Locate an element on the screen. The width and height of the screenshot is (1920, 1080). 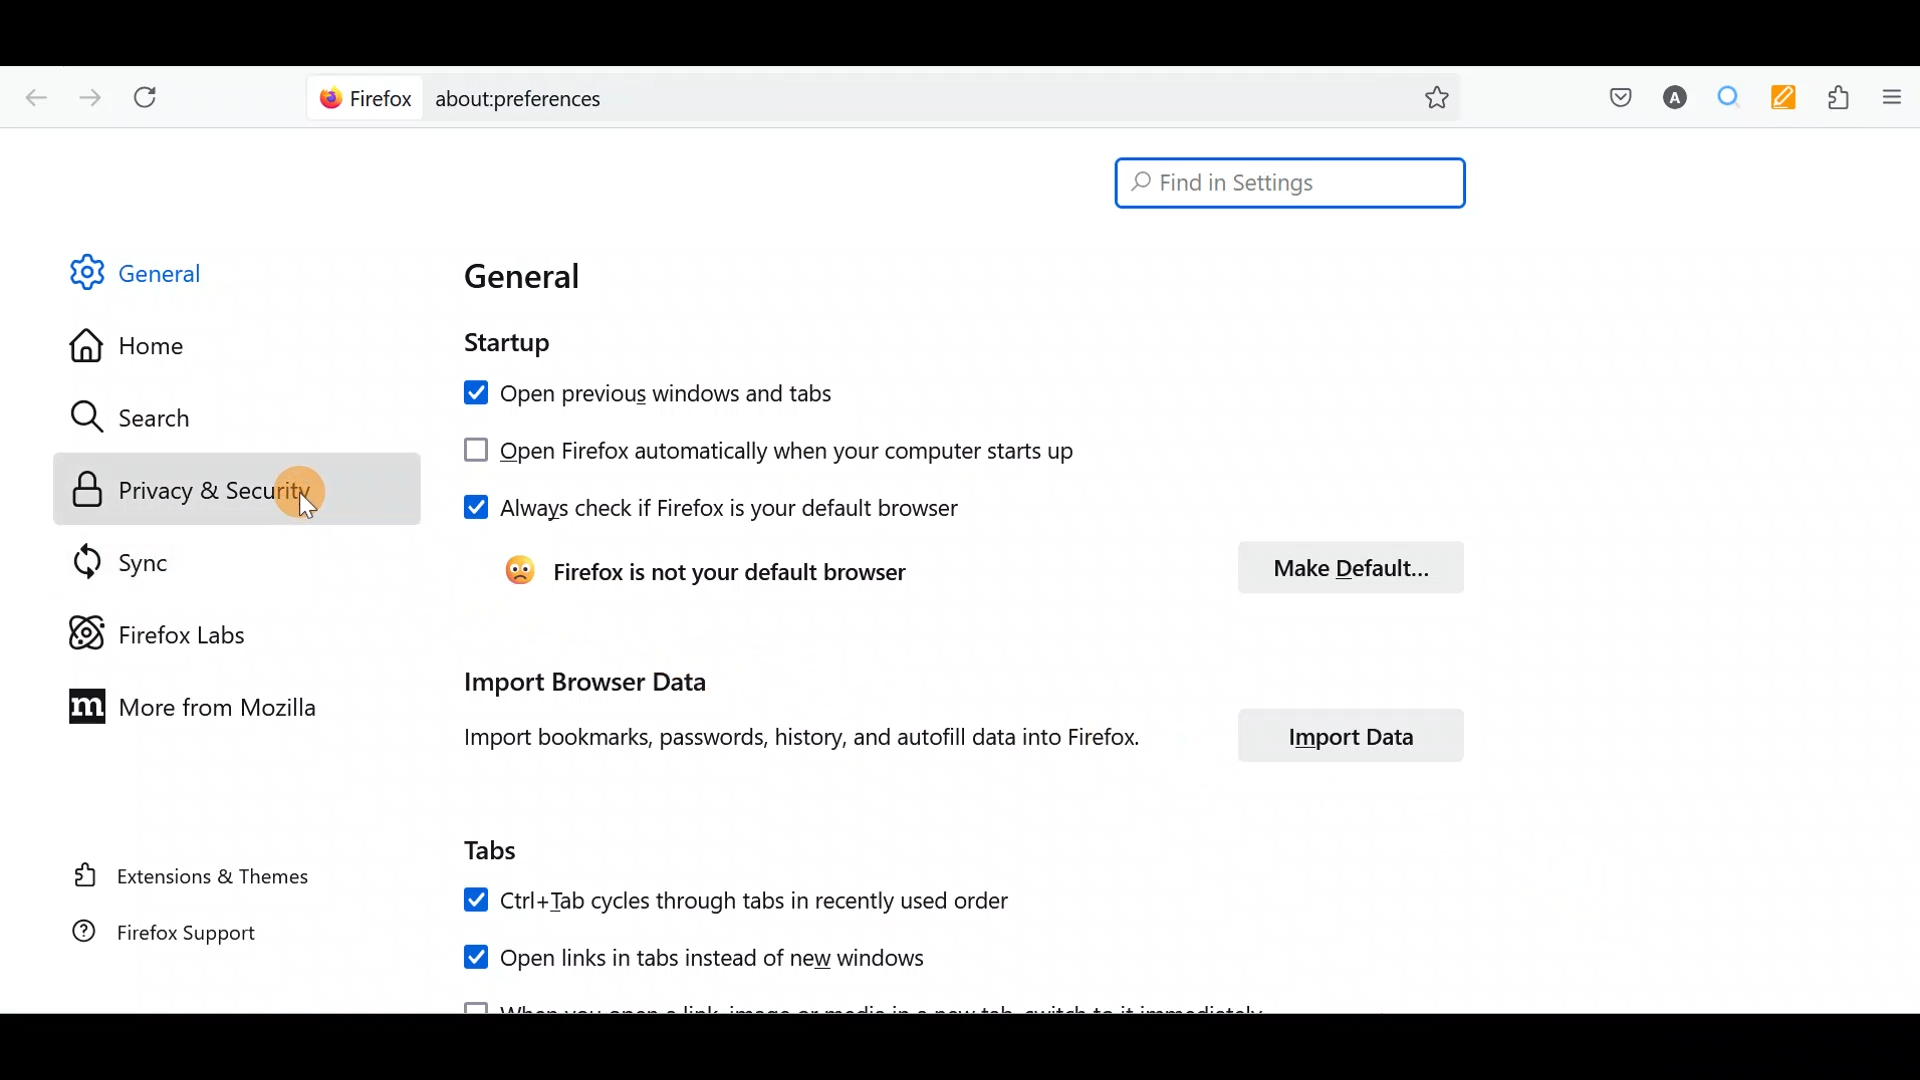
Reload current page is located at coordinates (152, 98).